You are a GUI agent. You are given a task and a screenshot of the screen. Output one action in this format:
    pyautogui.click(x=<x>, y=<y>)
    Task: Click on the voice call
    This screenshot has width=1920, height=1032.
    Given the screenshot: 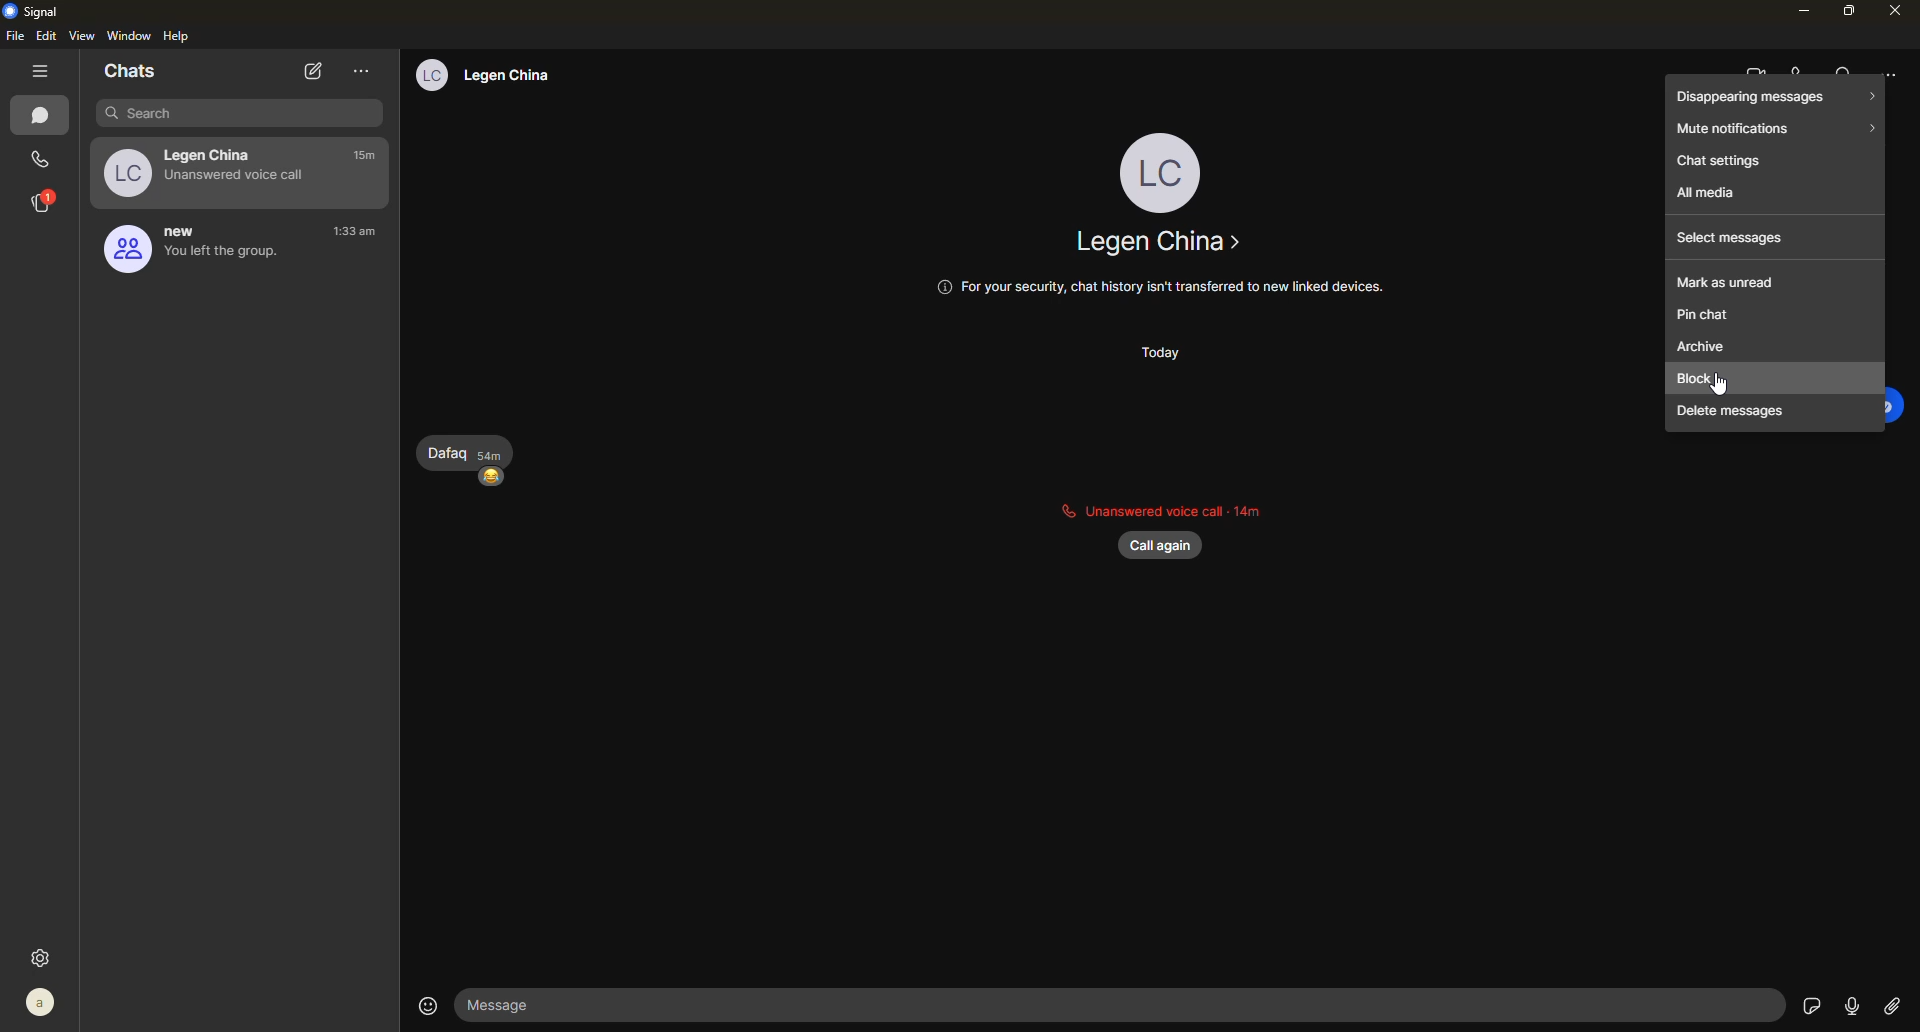 What is the action you would take?
    pyautogui.click(x=1802, y=74)
    